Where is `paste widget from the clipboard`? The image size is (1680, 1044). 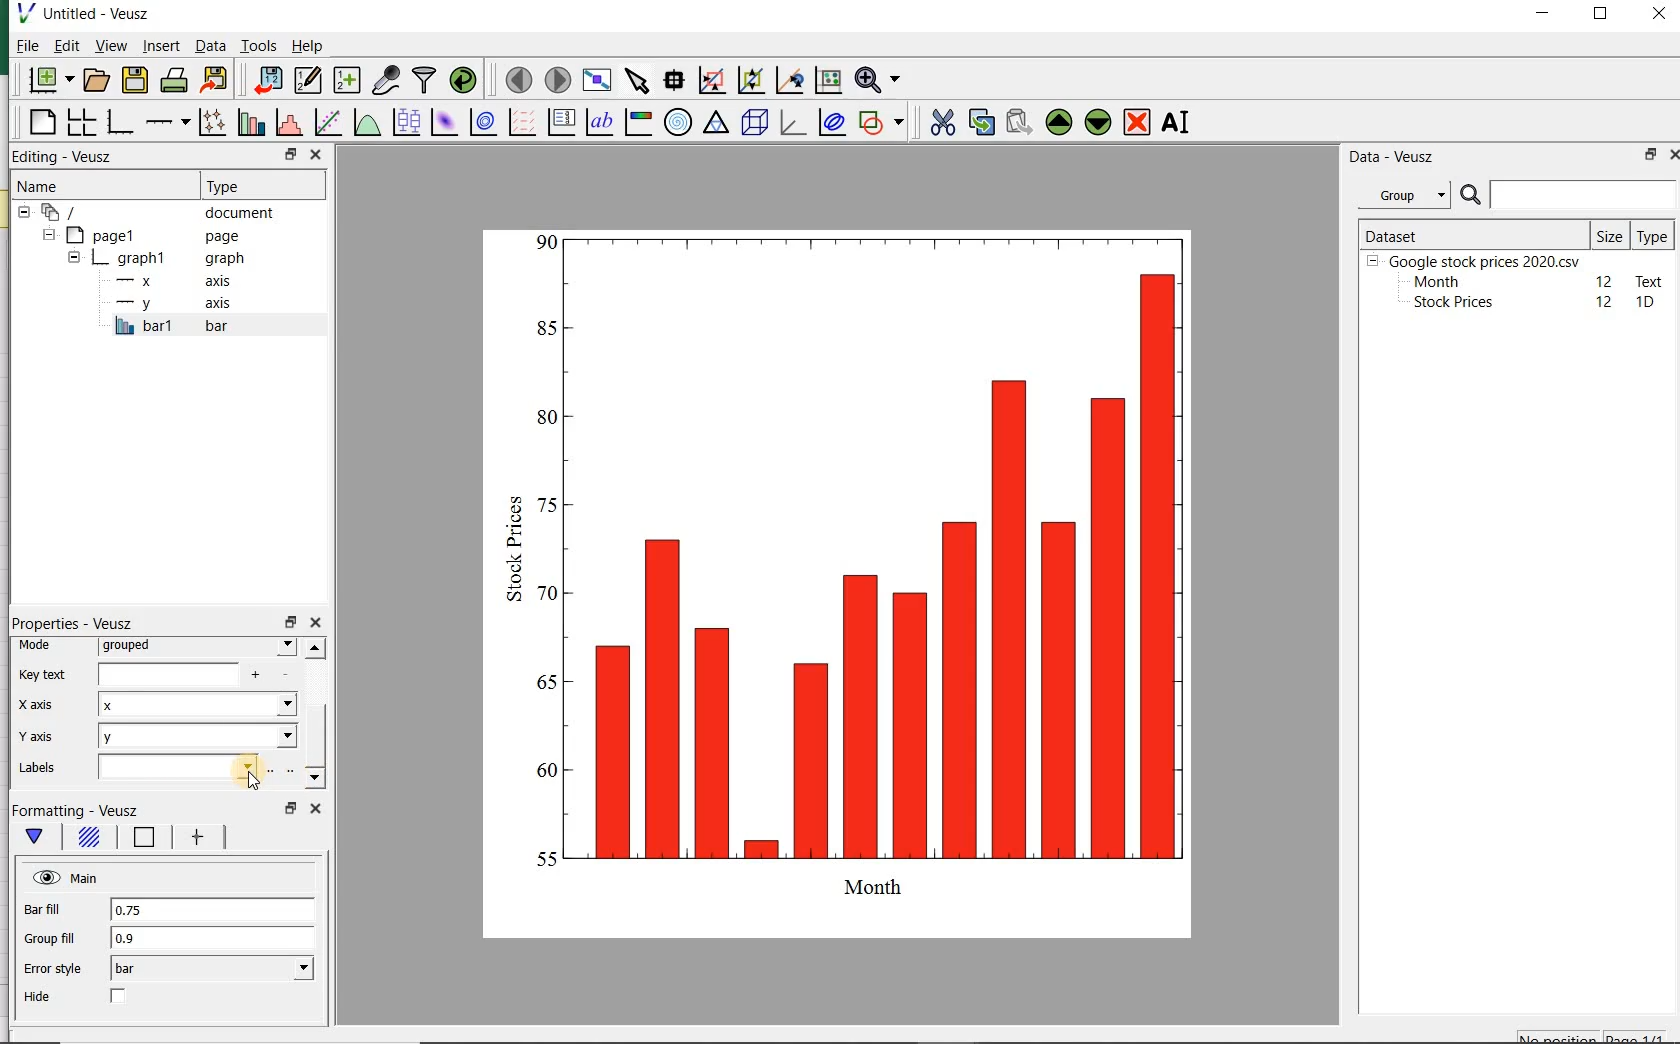
paste widget from the clipboard is located at coordinates (1019, 123).